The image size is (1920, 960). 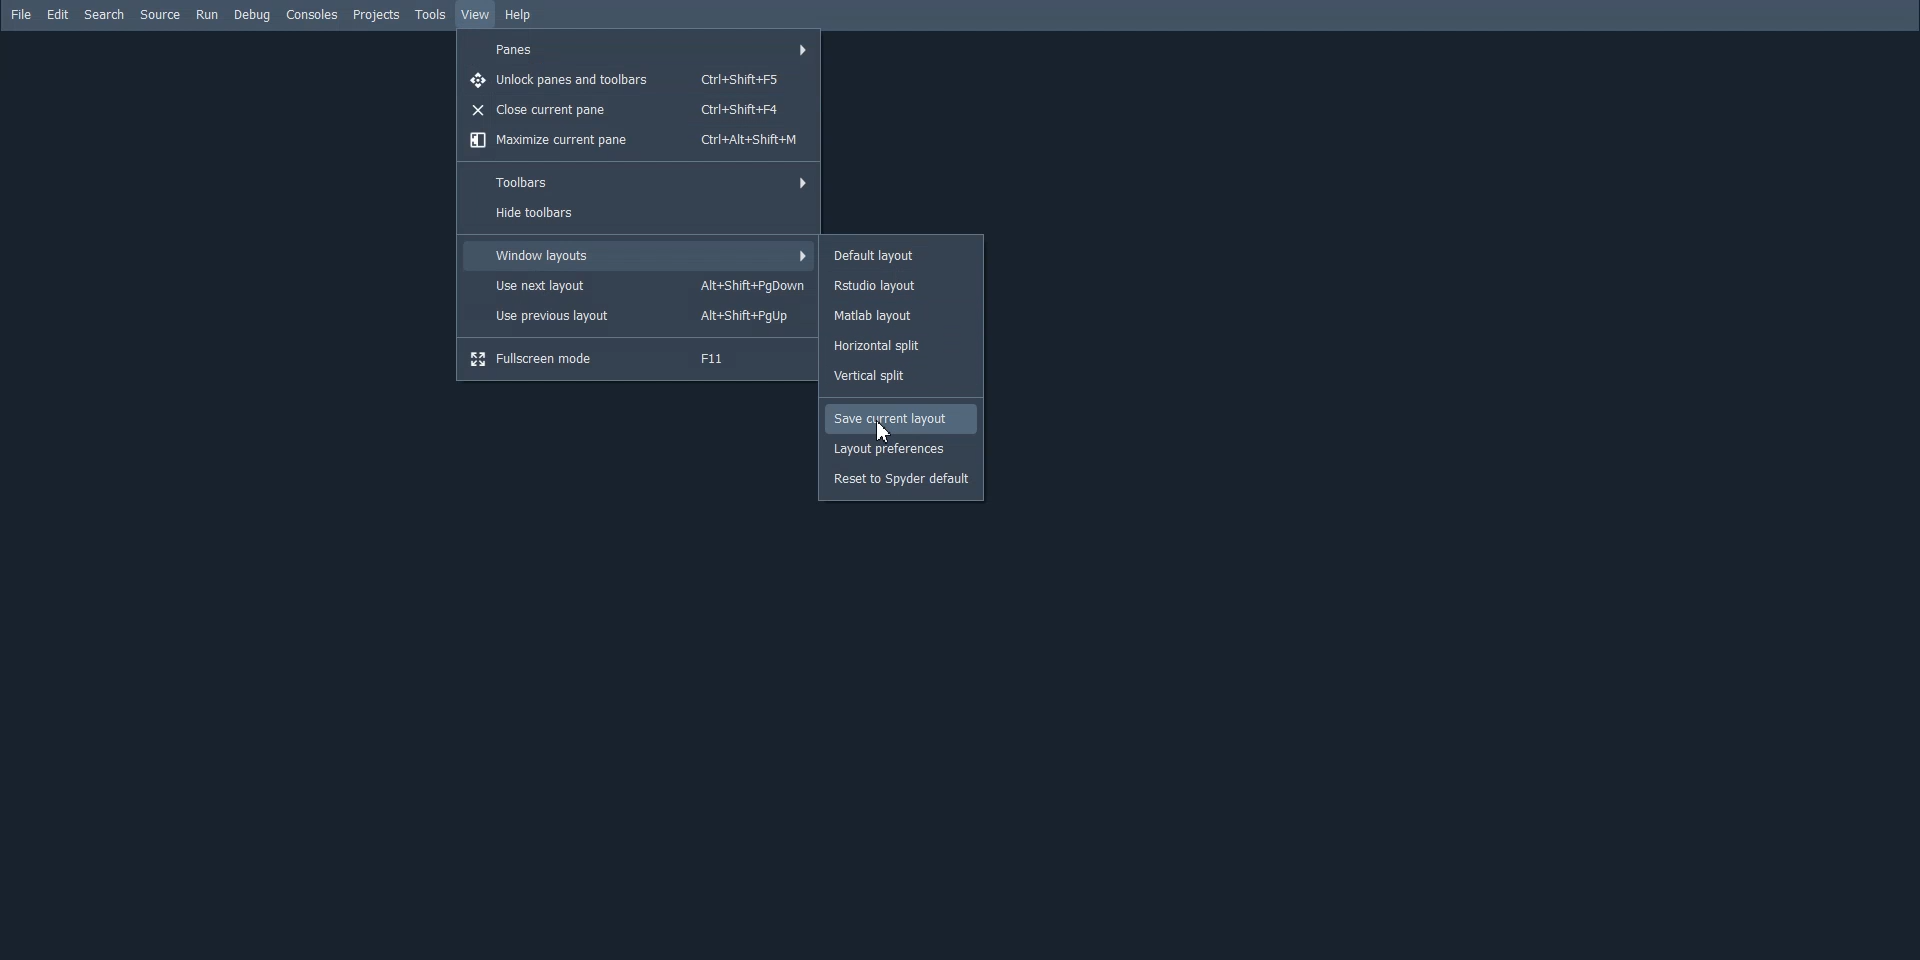 What do you see at coordinates (639, 316) in the screenshot?
I see `Use previous layout` at bounding box center [639, 316].